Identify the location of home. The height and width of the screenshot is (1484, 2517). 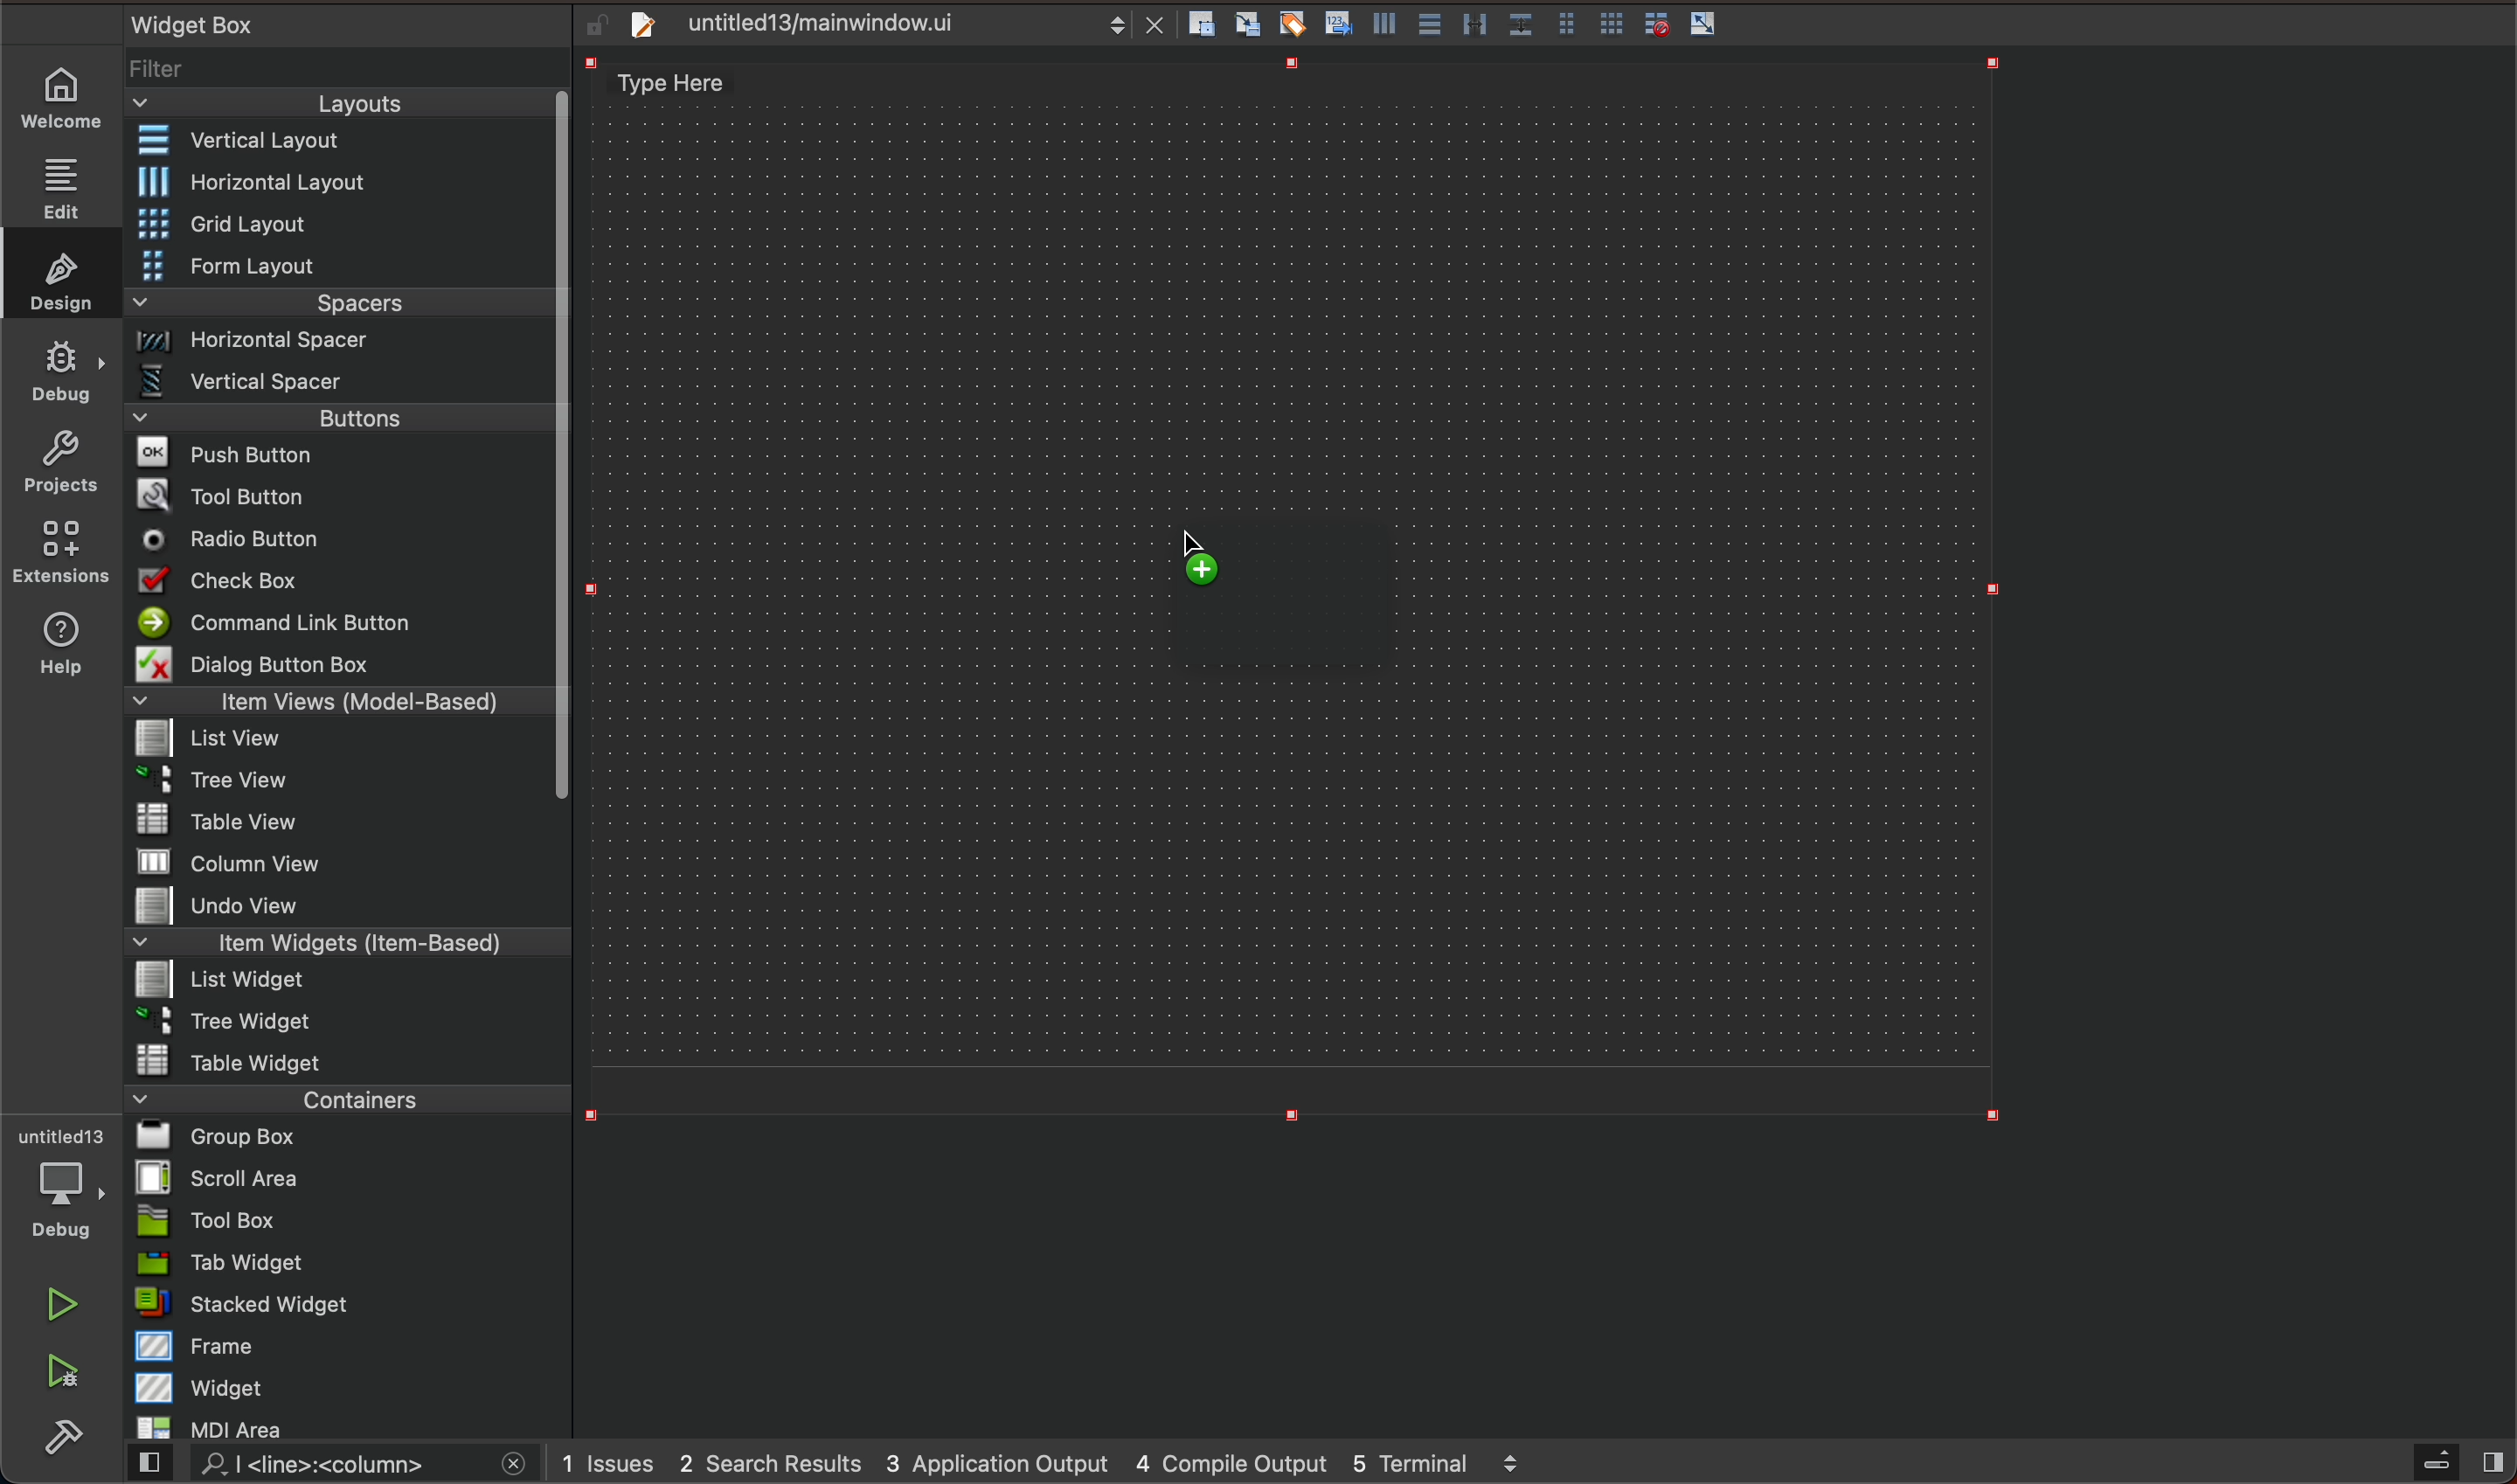
(65, 100).